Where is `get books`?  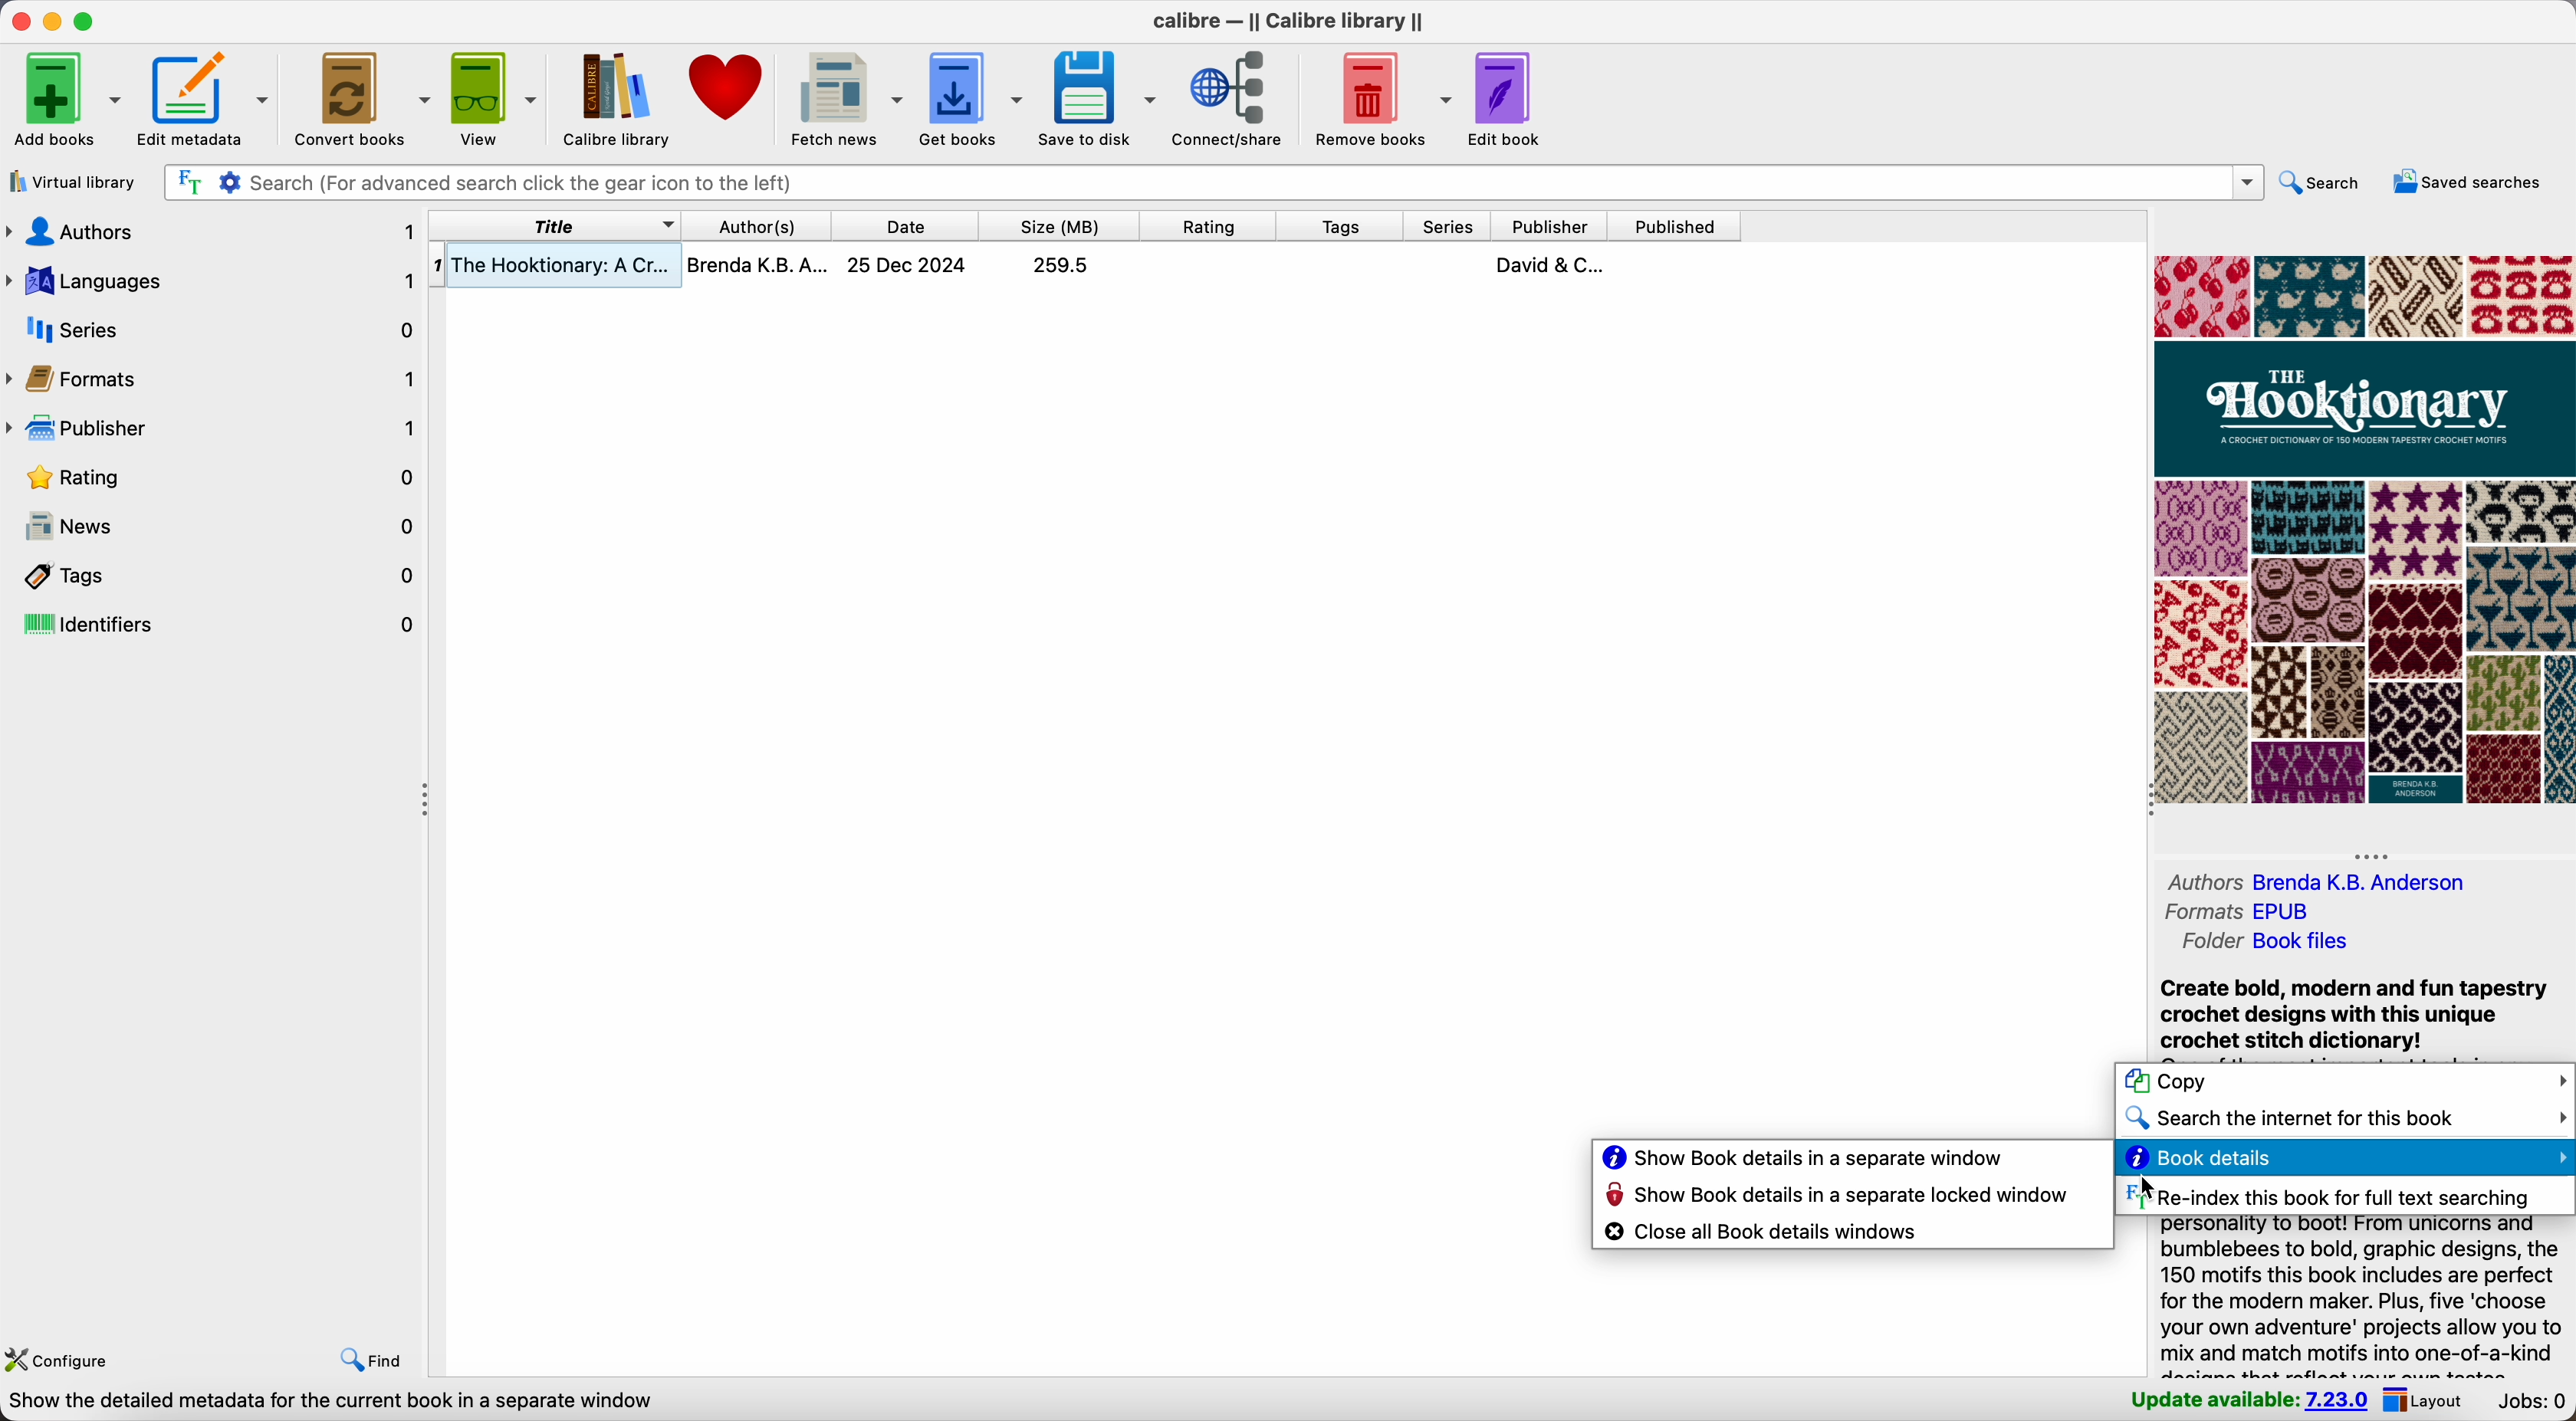 get books is located at coordinates (973, 95).